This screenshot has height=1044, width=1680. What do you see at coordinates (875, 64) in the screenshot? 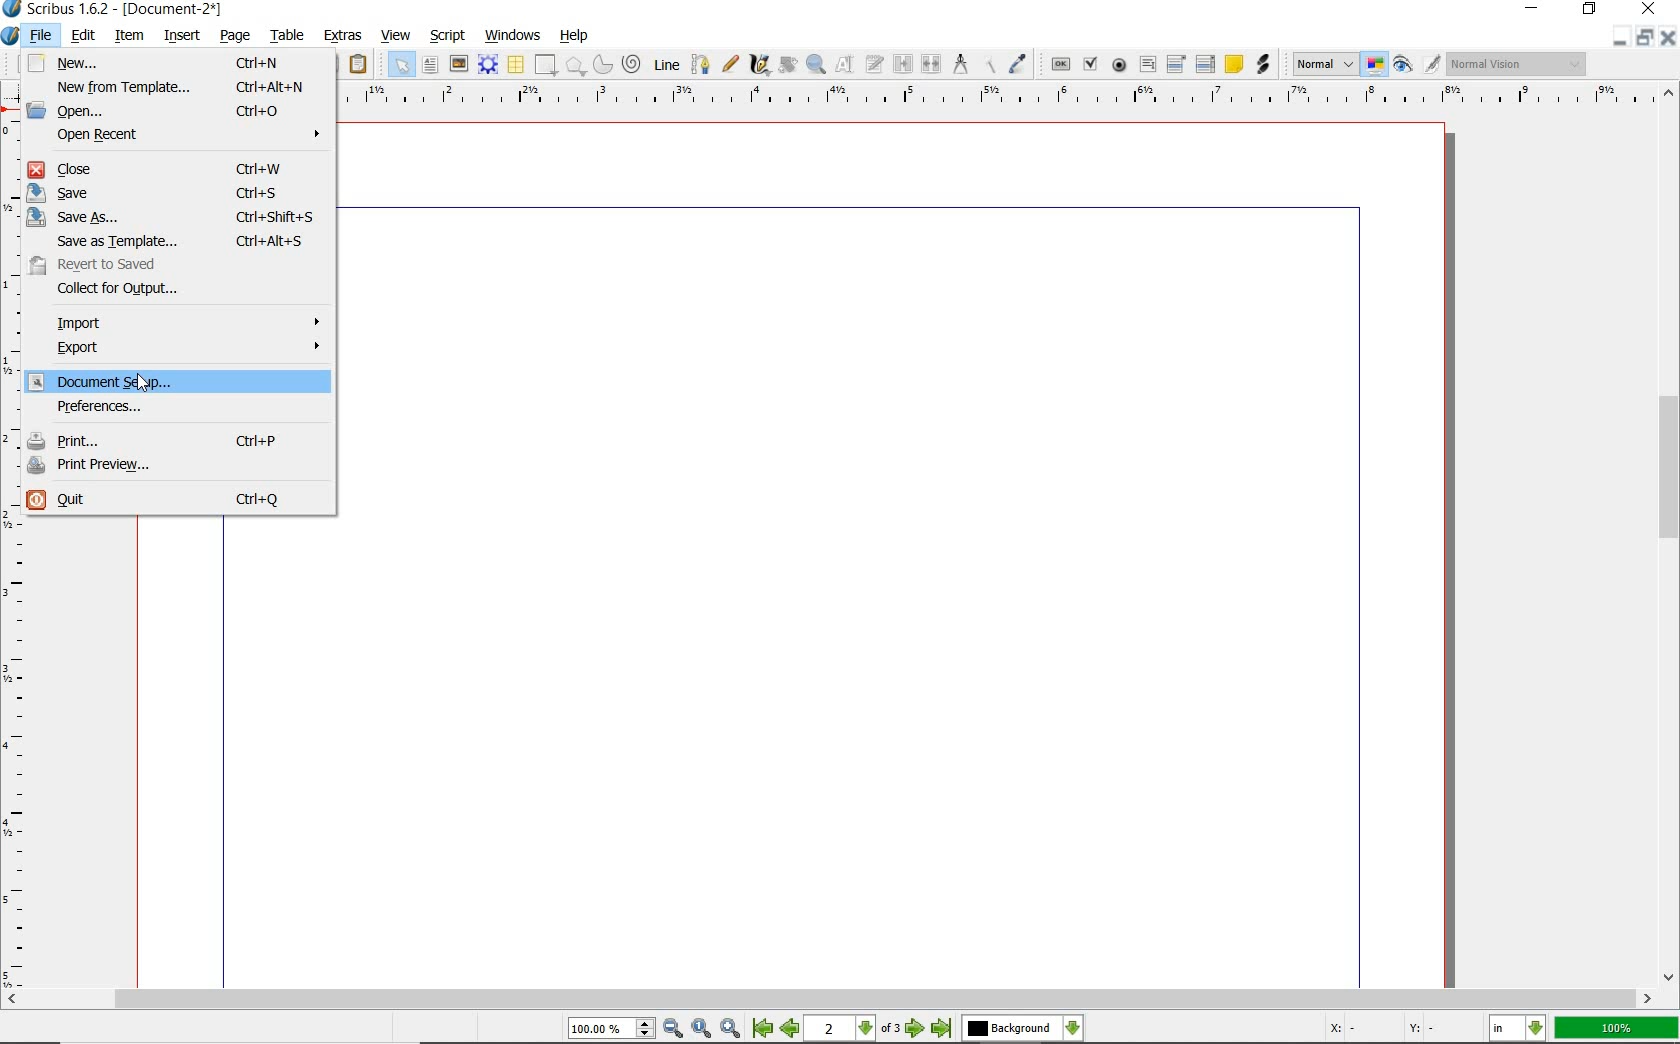
I see `edit text with story editor` at bounding box center [875, 64].